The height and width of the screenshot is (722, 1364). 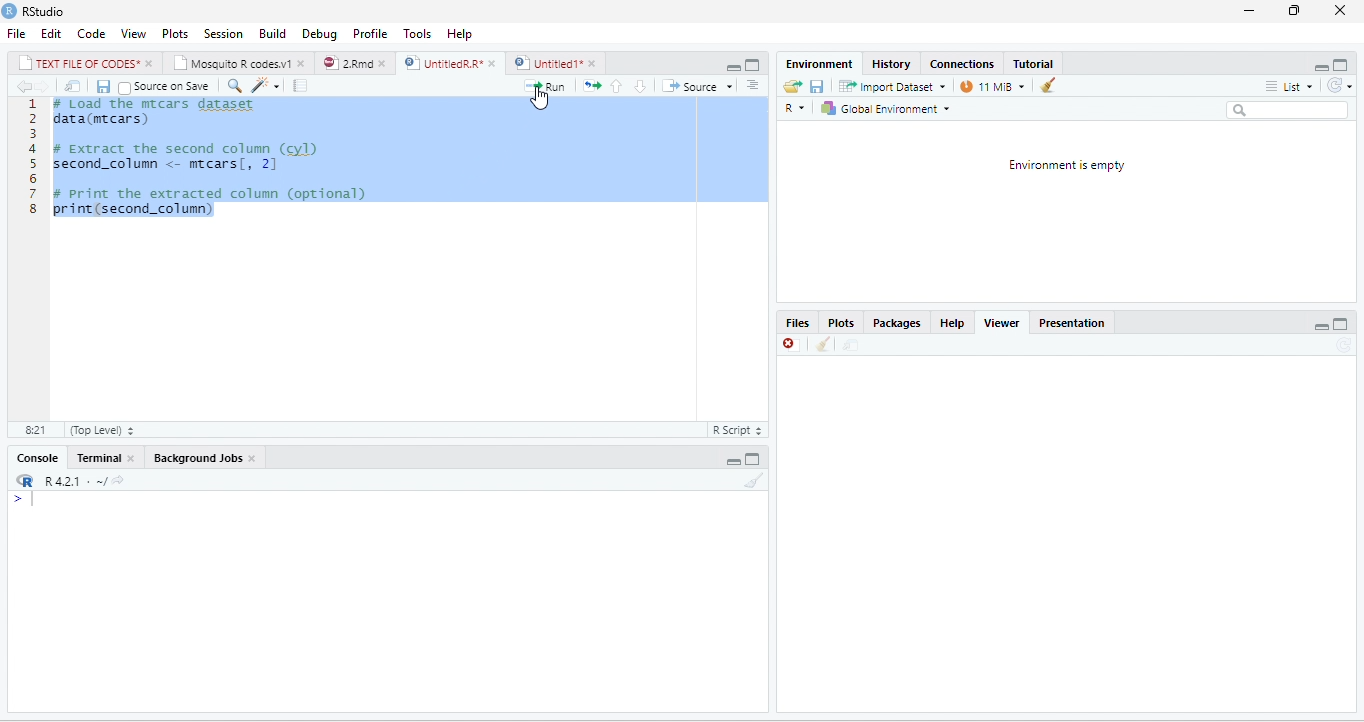 What do you see at coordinates (97, 459) in the screenshot?
I see `Terminal` at bounding box center [97, 459].